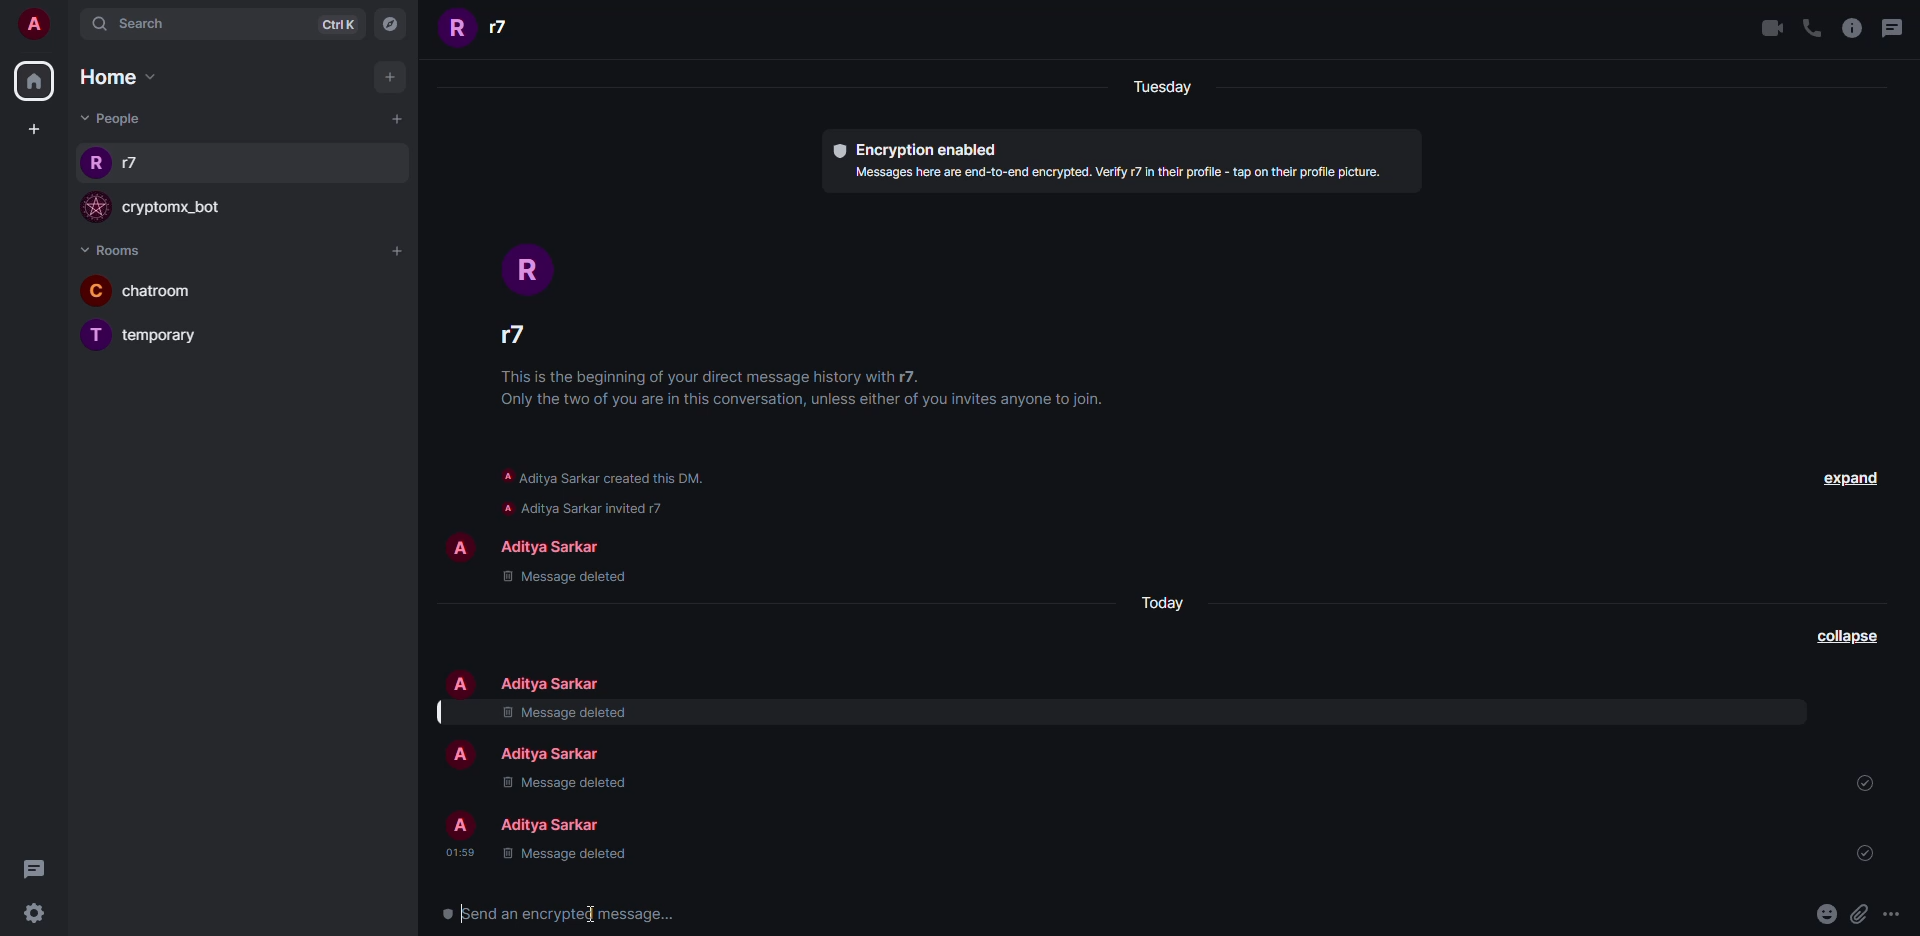 Image resolution: width=1920 pixels, height=936 pixels. Describe the element at coordinates (1811, 28) in the screenshot. I see `voice call` at that location.